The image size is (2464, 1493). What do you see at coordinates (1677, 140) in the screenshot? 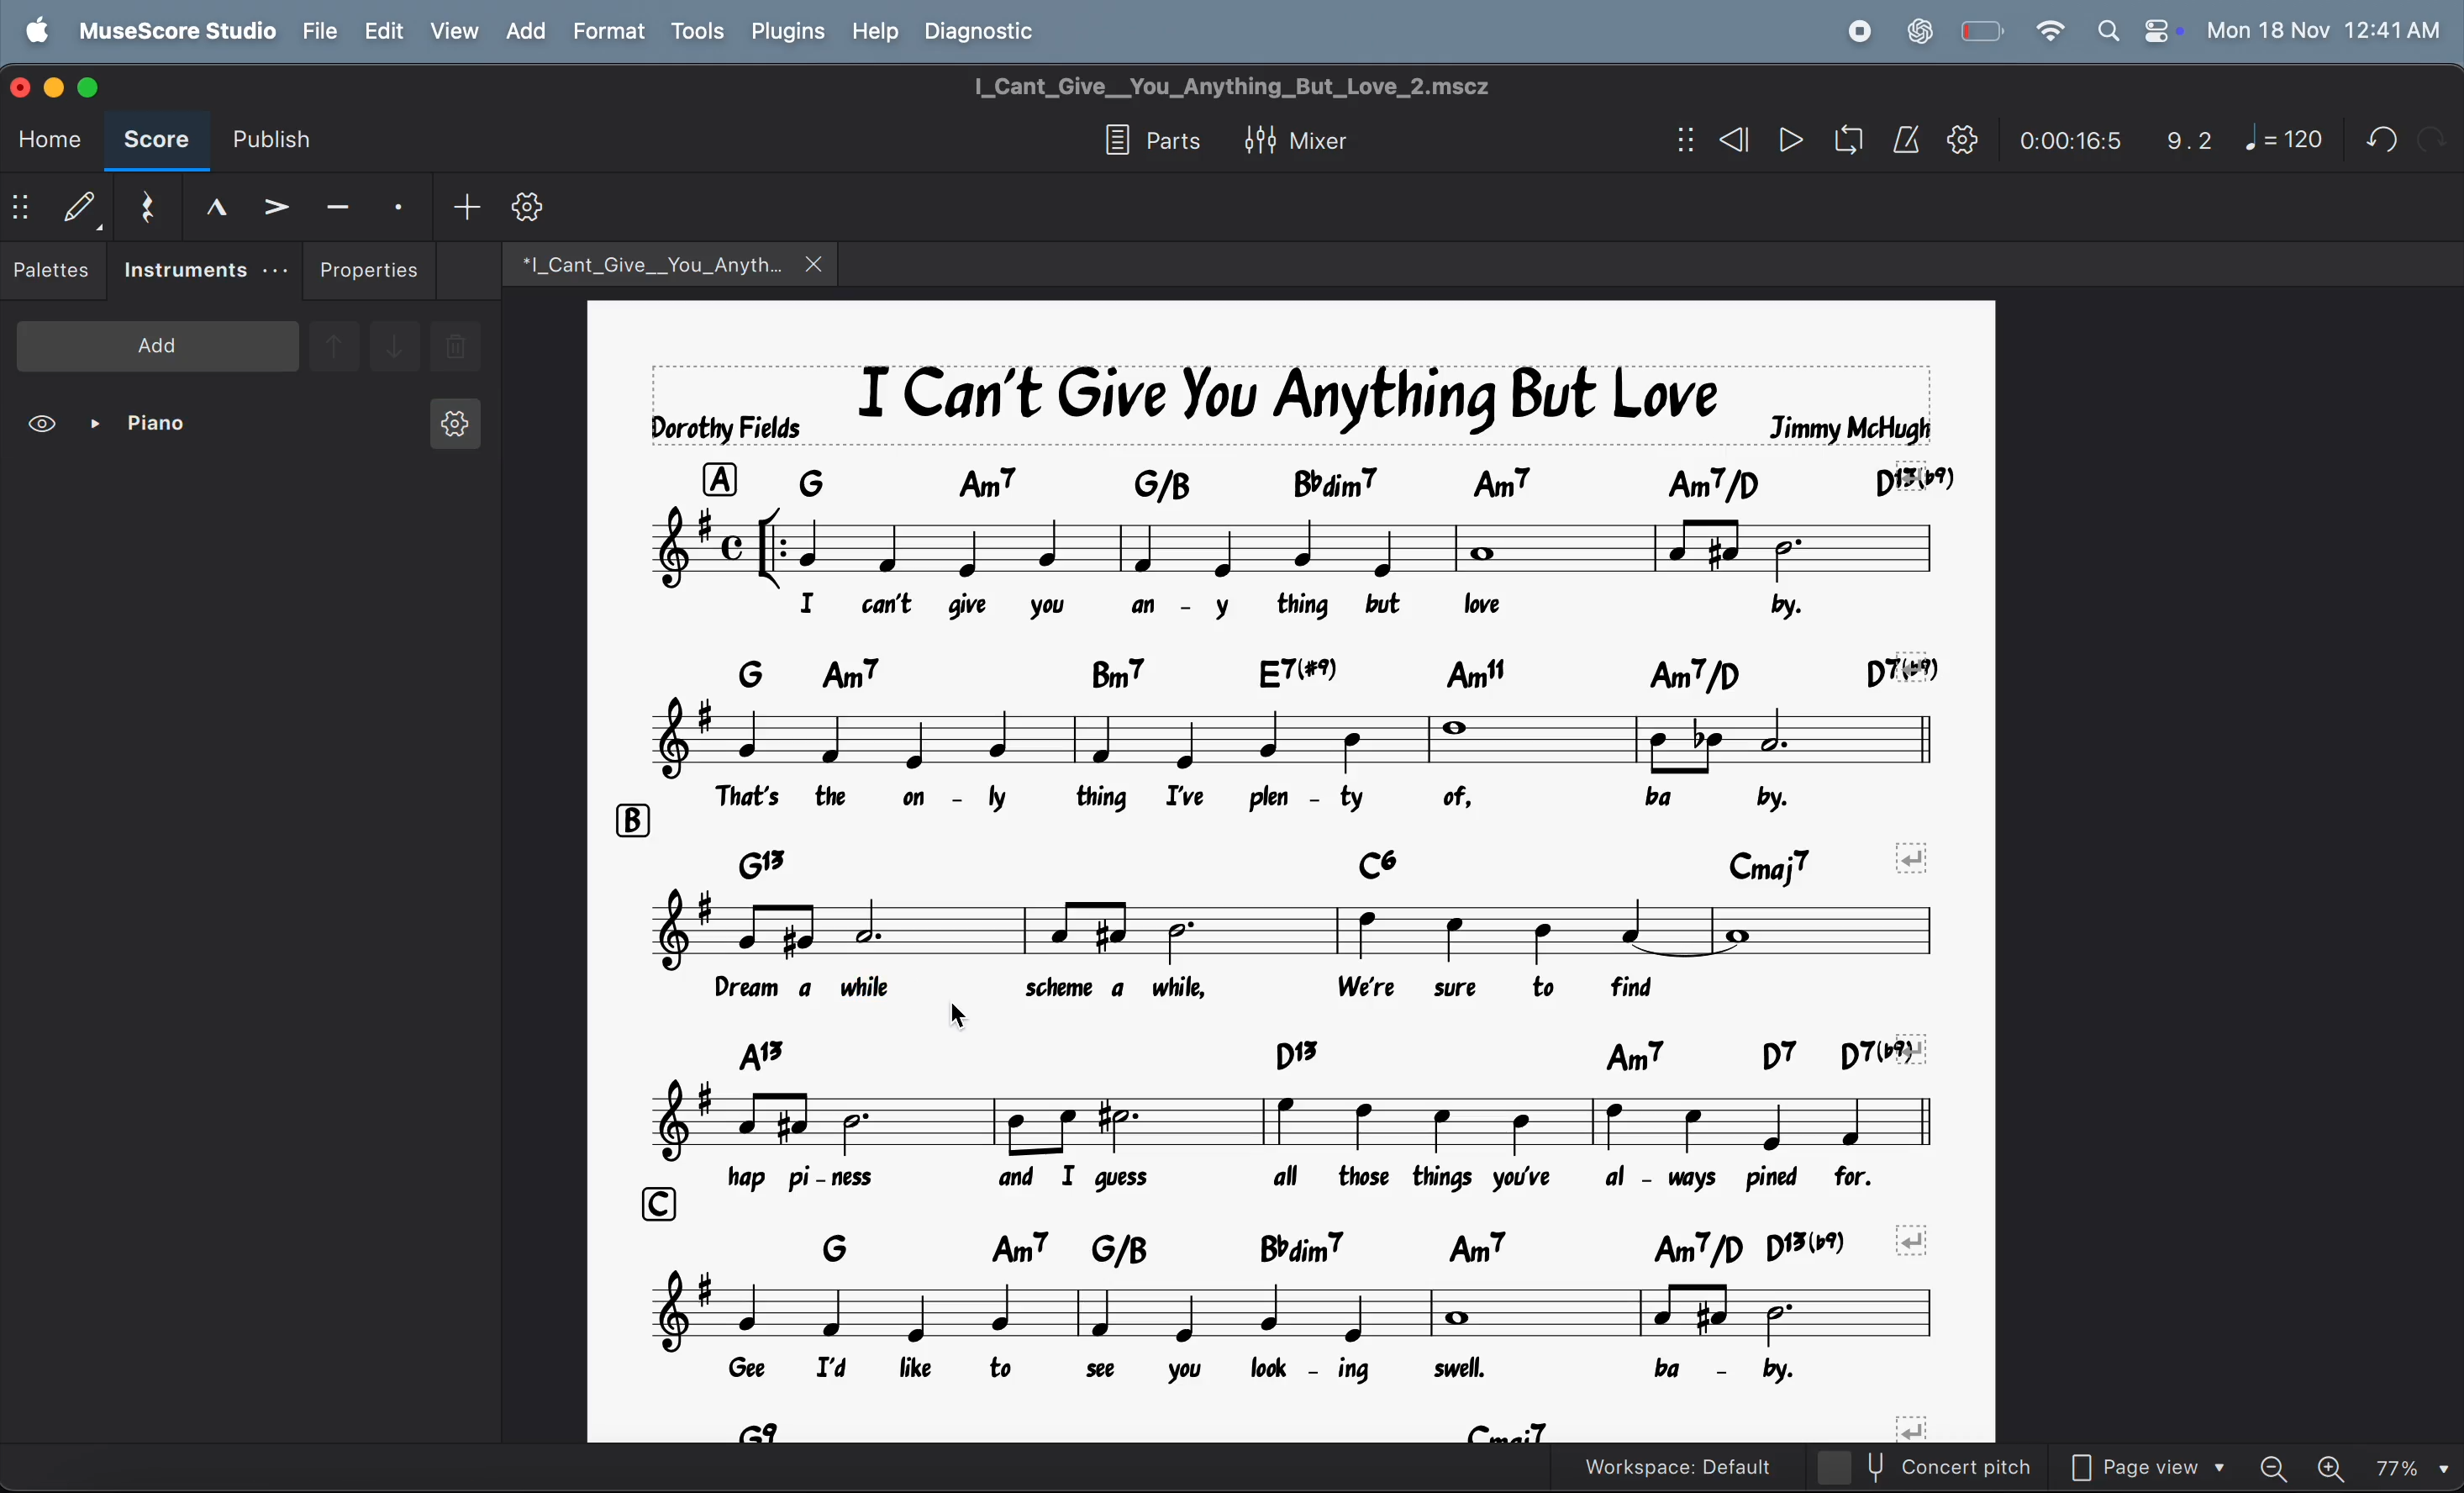
I see `show/hide` at bounding box center [1677, 140].